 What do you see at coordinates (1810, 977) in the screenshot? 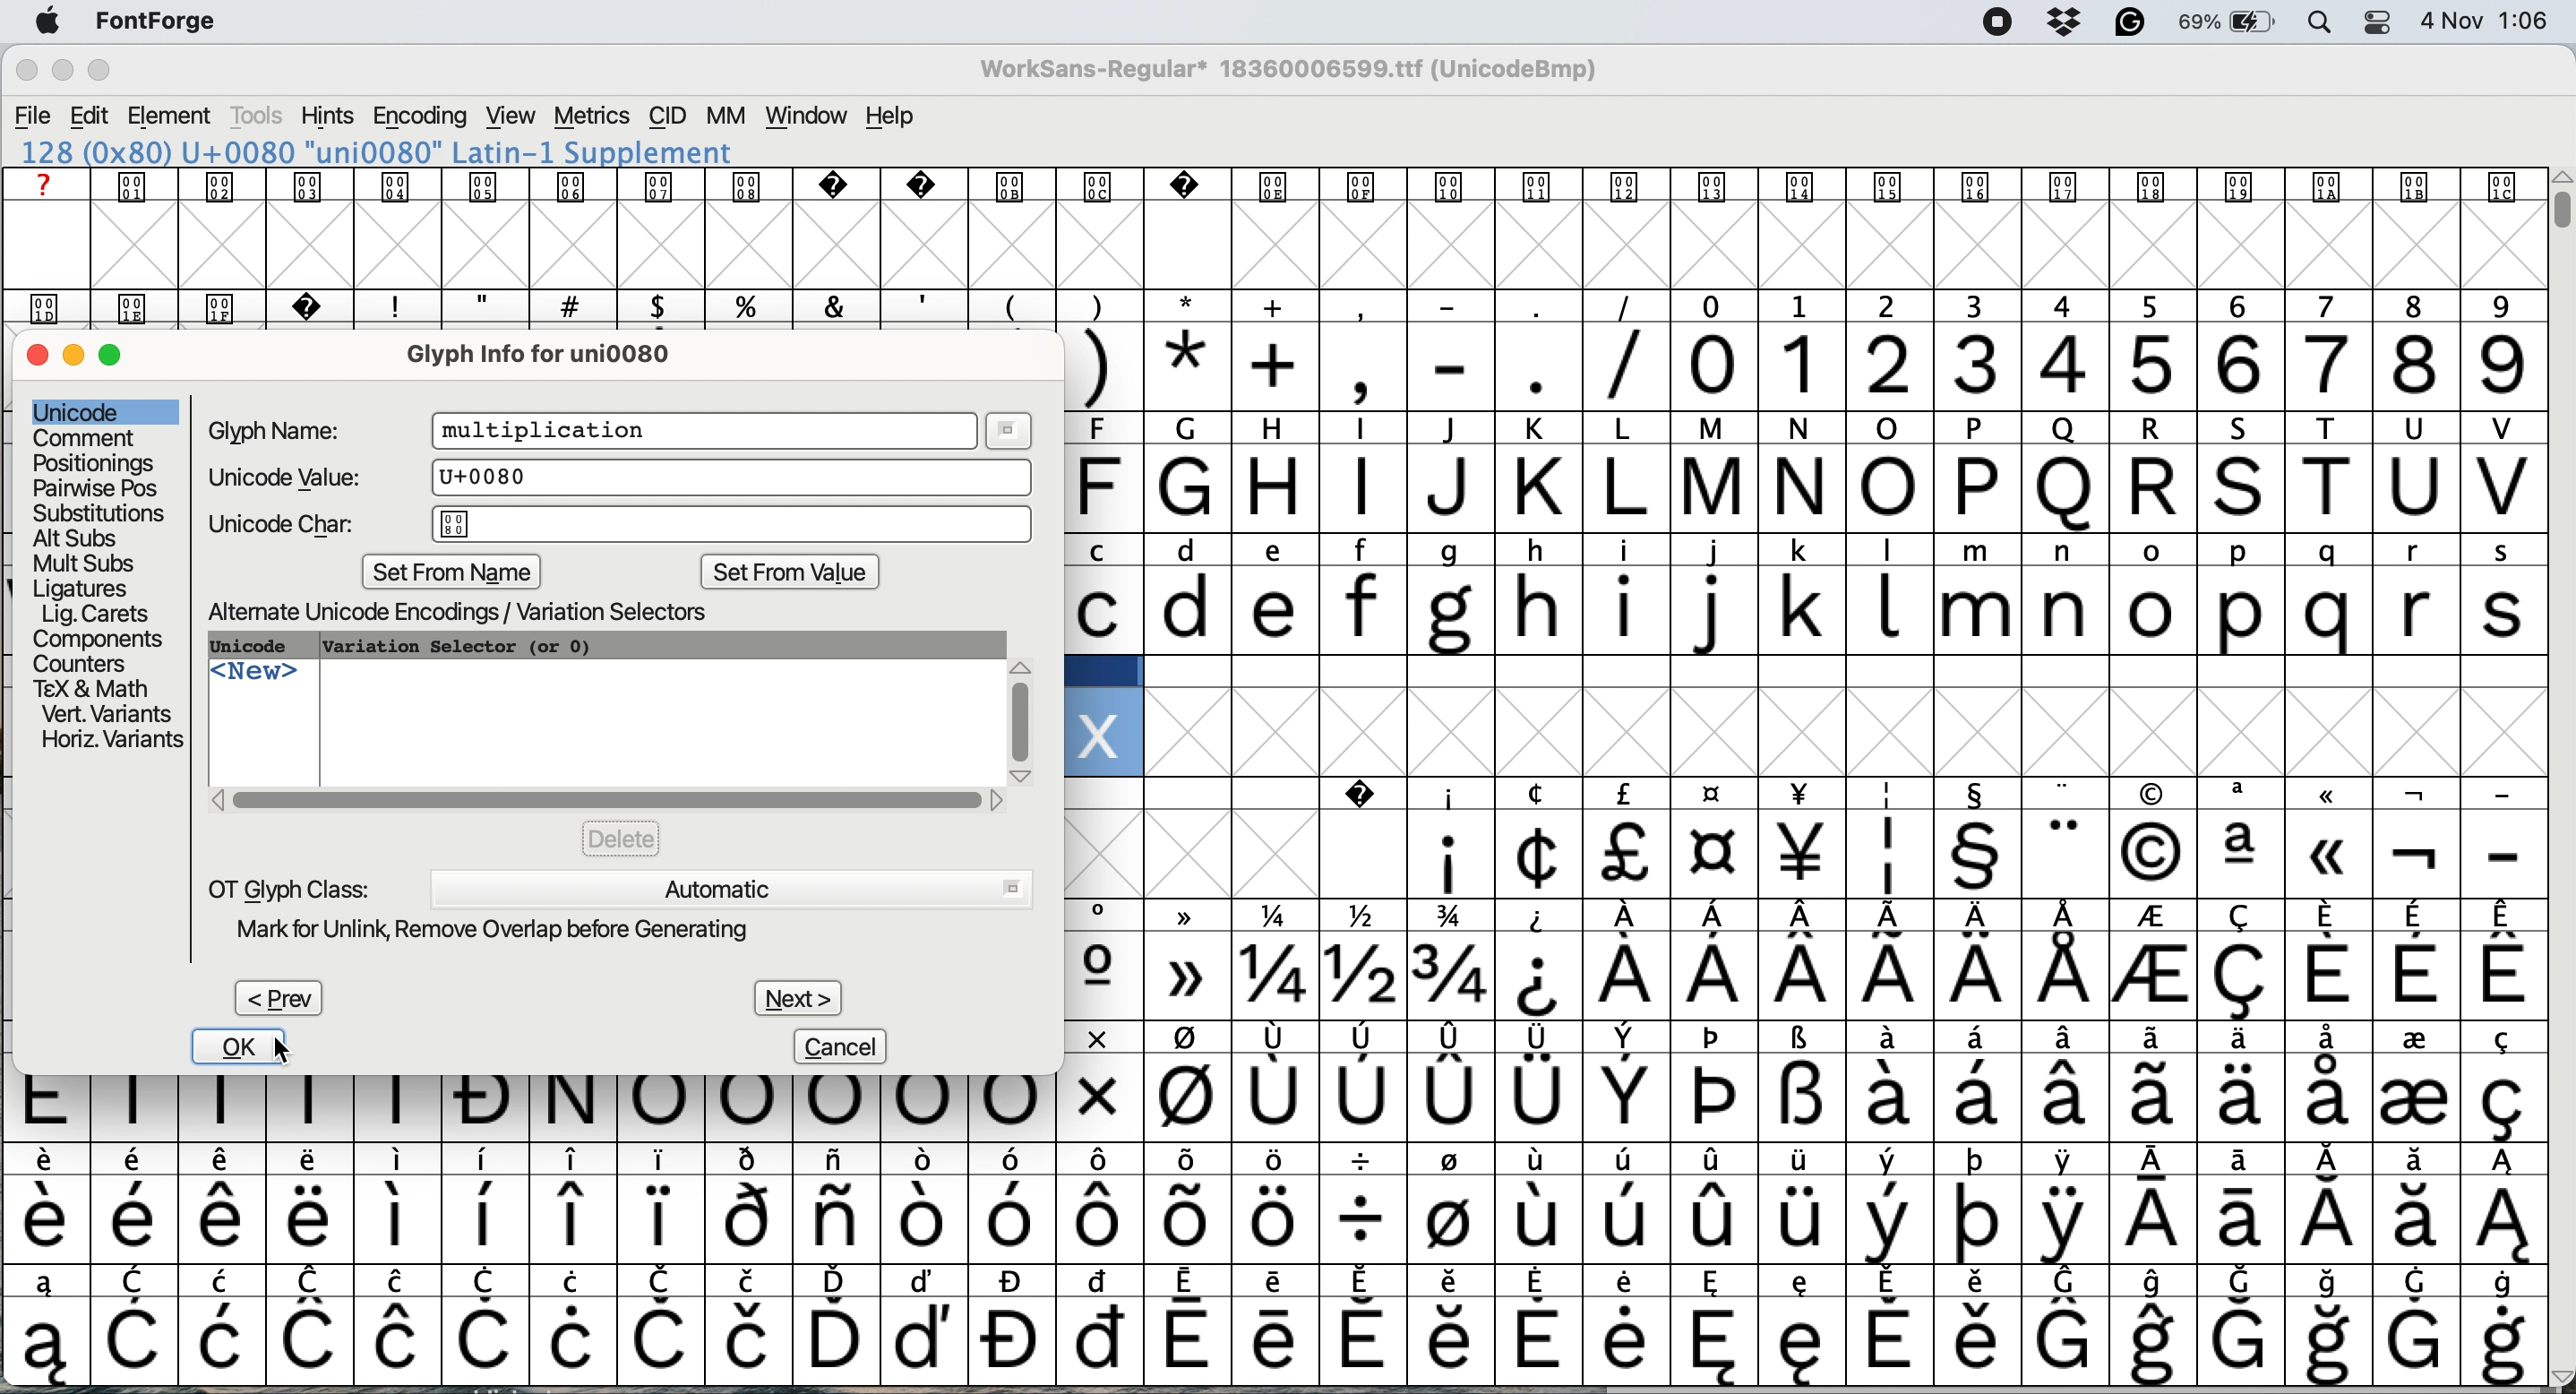
I see `special characters` at bounding box center [1810, 977].